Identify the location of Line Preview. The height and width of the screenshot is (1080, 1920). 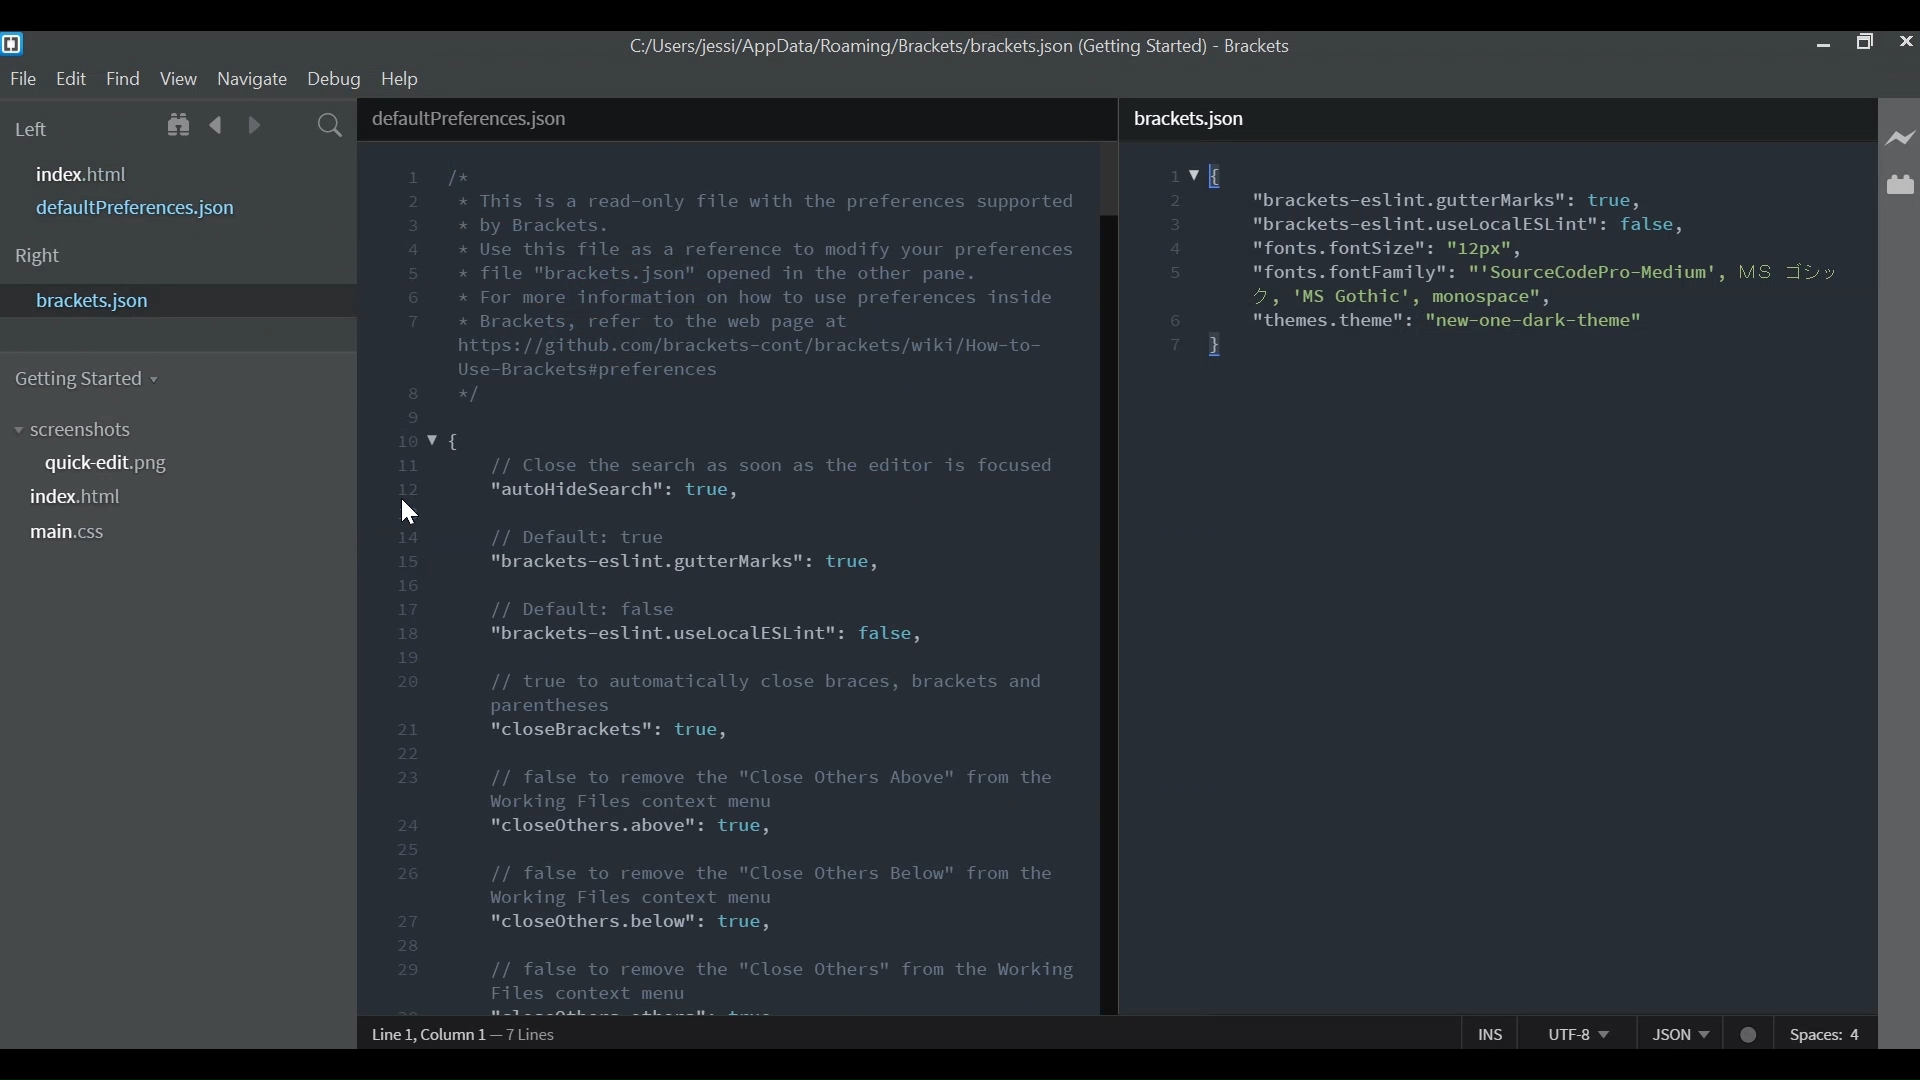
(1901, 140).